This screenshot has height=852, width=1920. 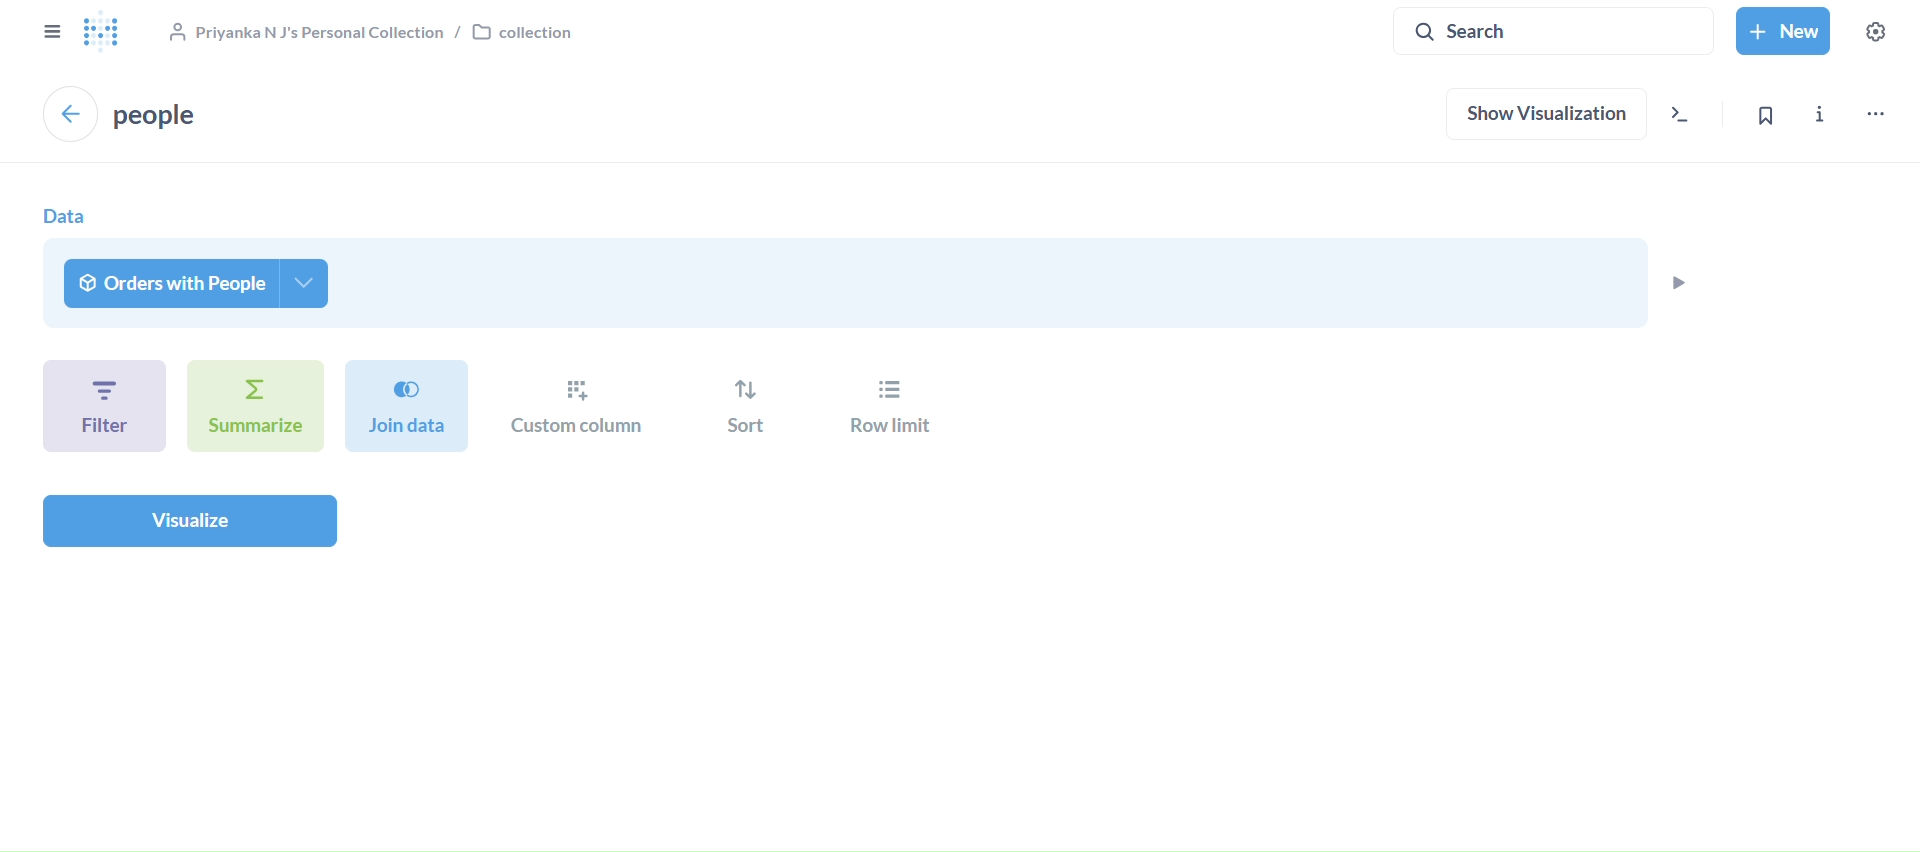 I want to click on move,trash and more.., so click(x=1875, y=115).